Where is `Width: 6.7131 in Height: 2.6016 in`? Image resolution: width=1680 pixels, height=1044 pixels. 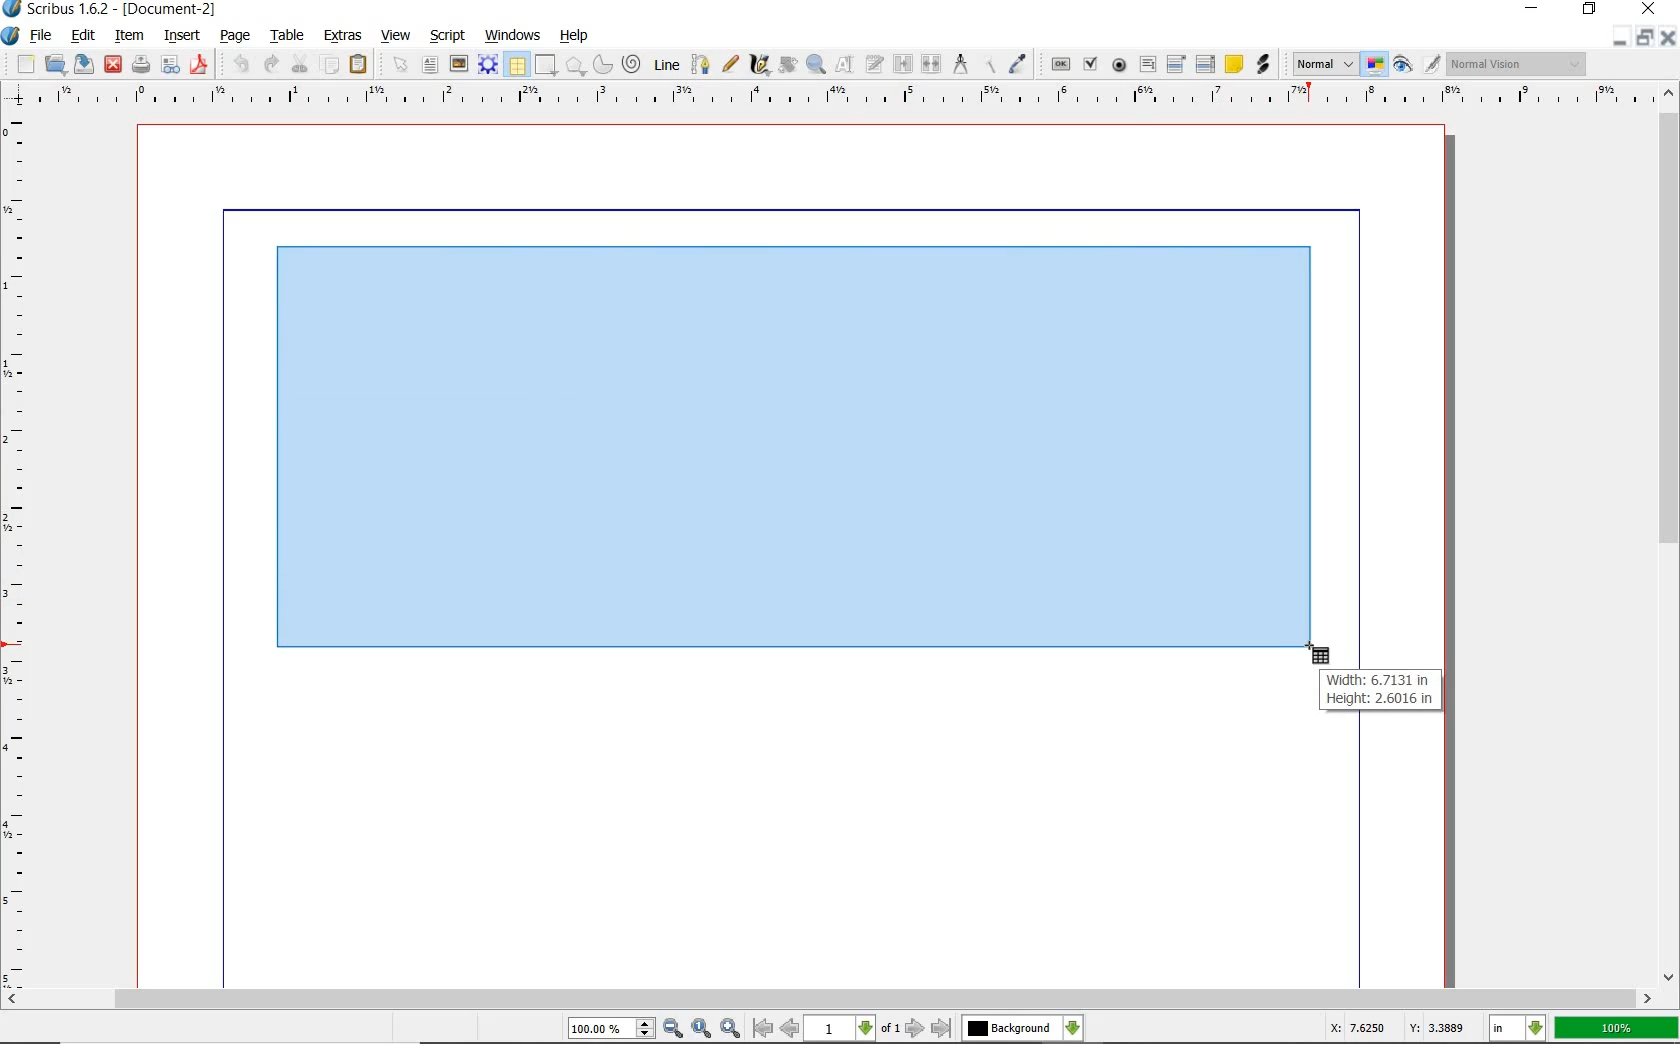 Width: 6.7131 in Height: 2.6016 in is located at coordinates (1382, 689).